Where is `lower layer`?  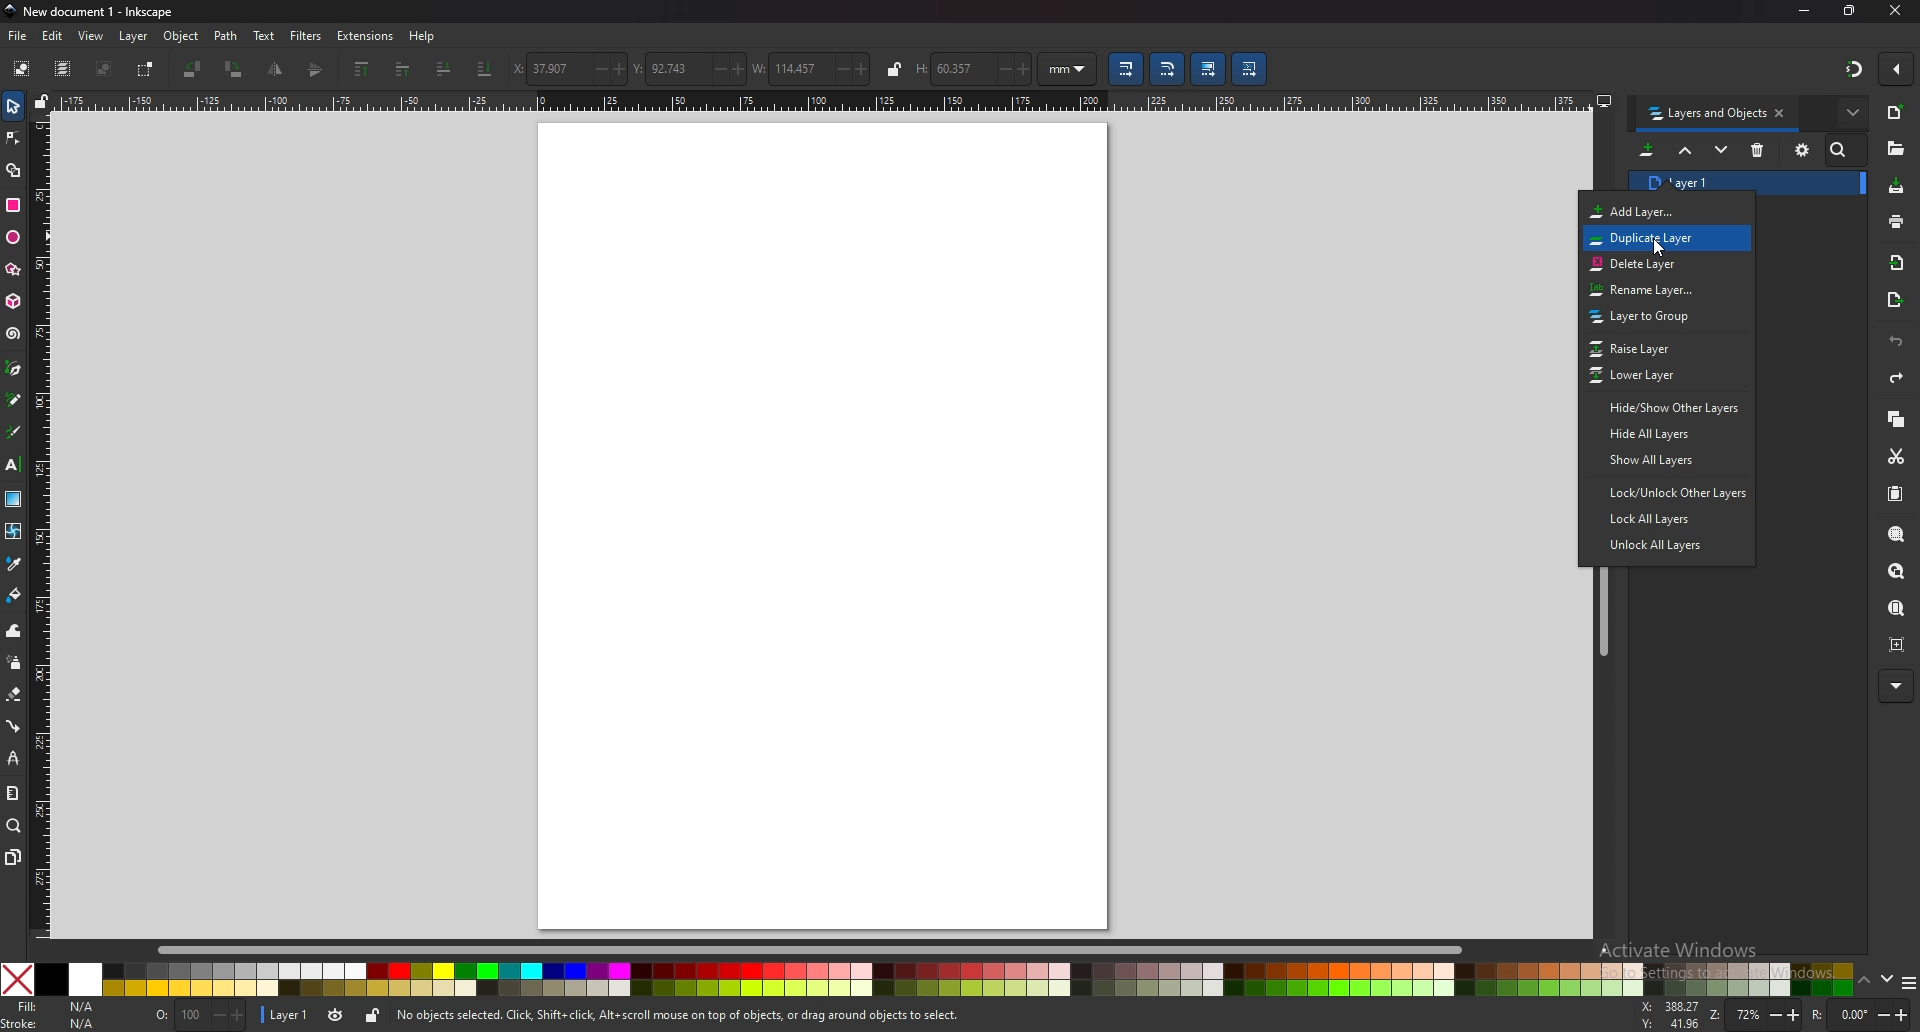
lower layer is located at coordinates (1659, 376).